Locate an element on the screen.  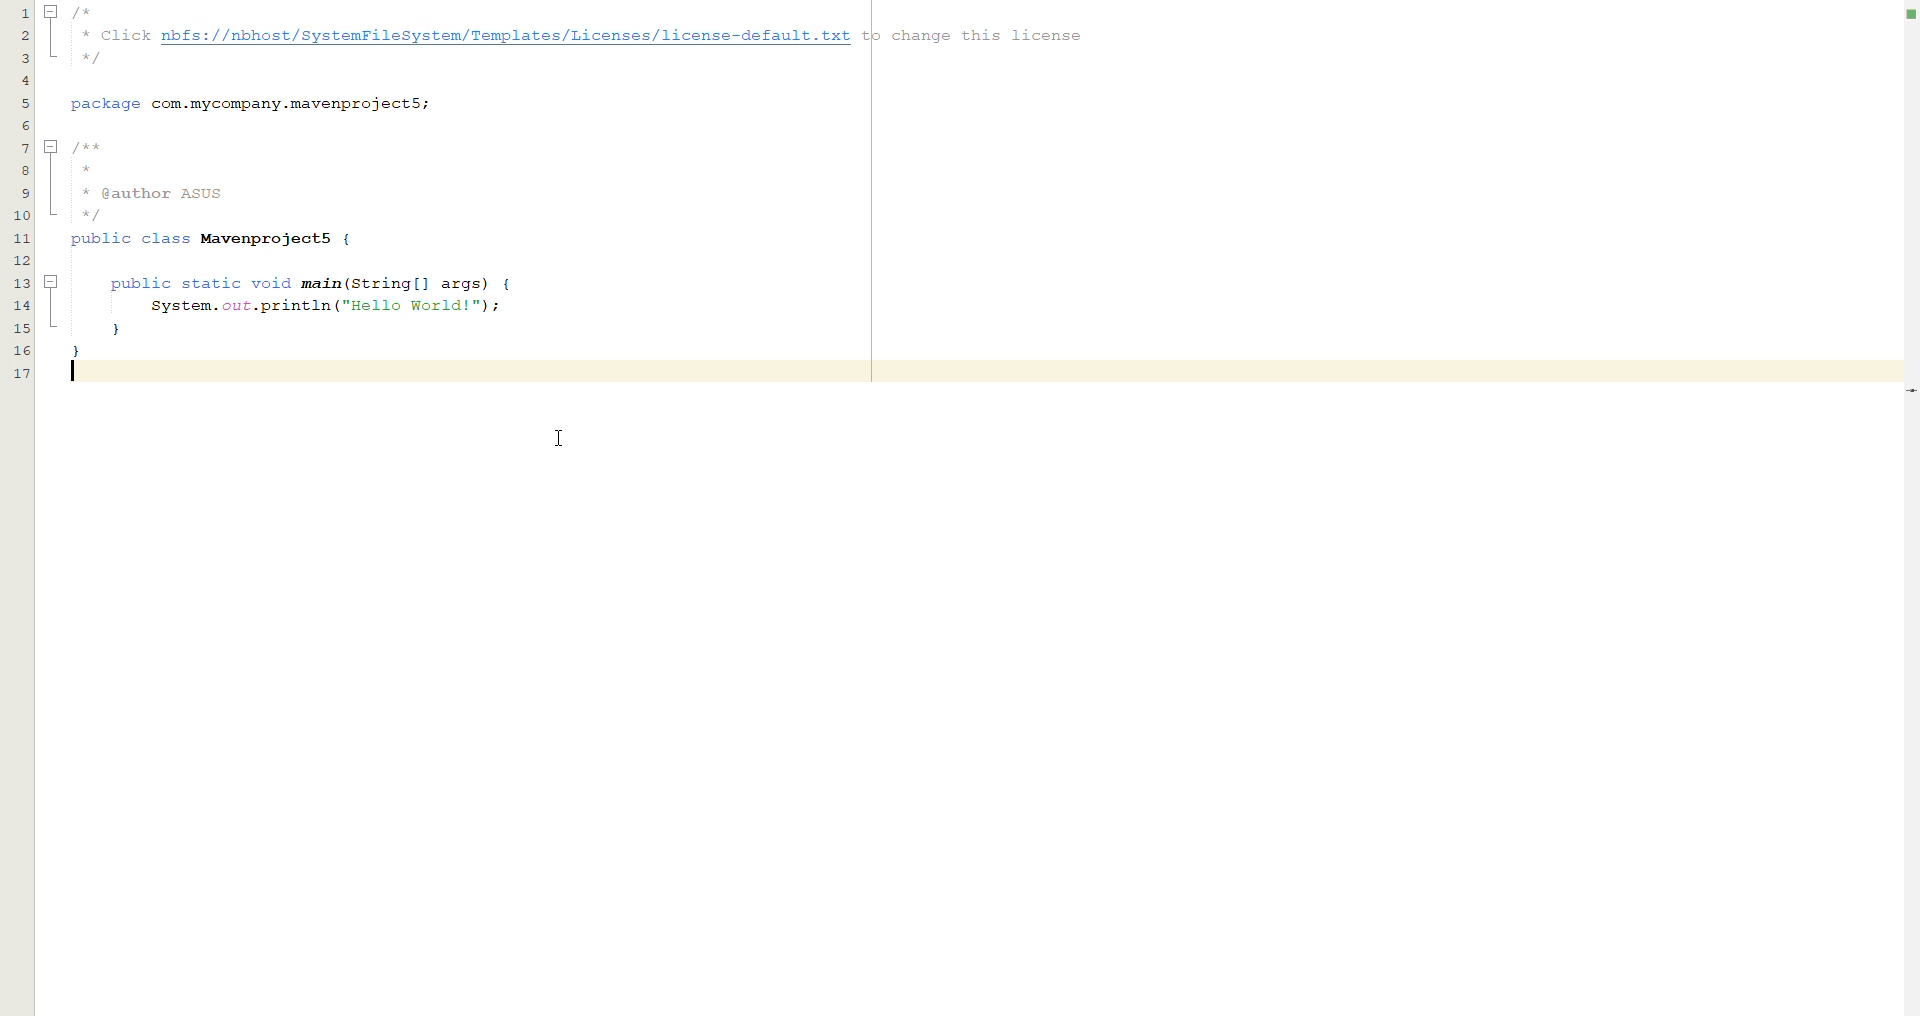
CURSOR is located at coordinates (557, 441).